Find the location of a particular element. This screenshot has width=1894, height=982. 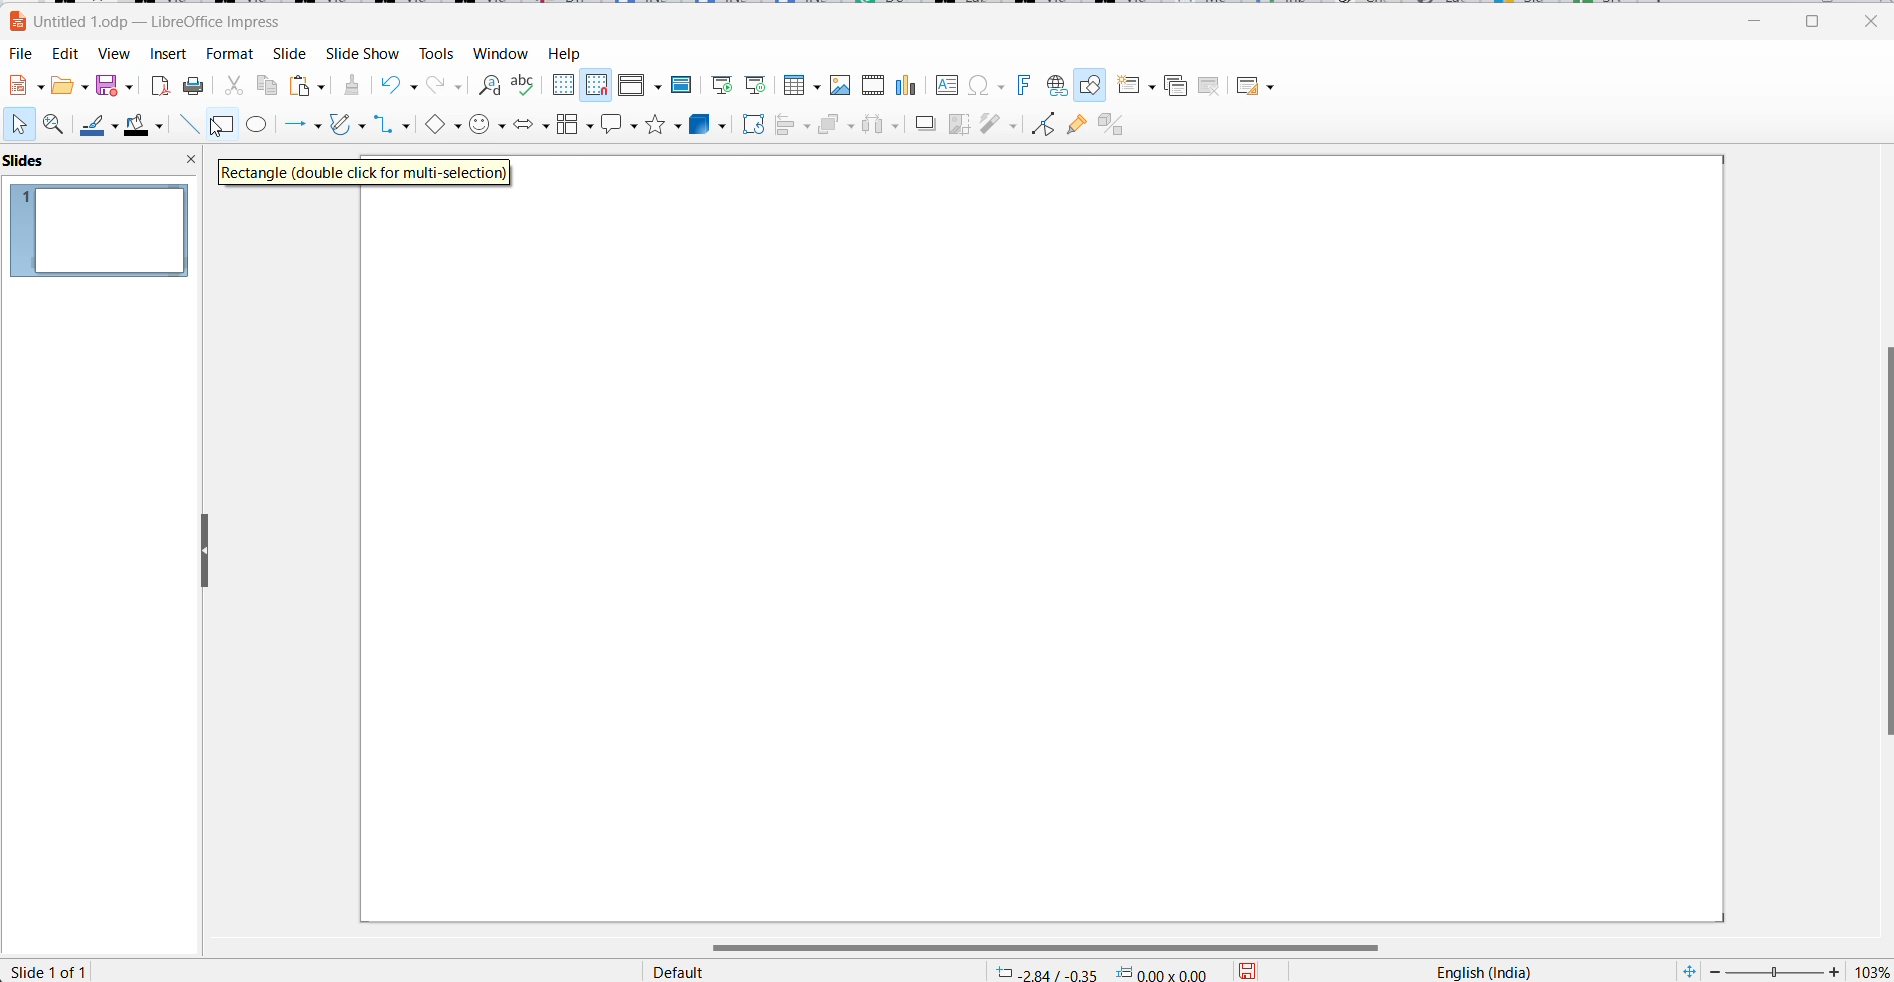

flowchart  is located at coordinates (575, 124).